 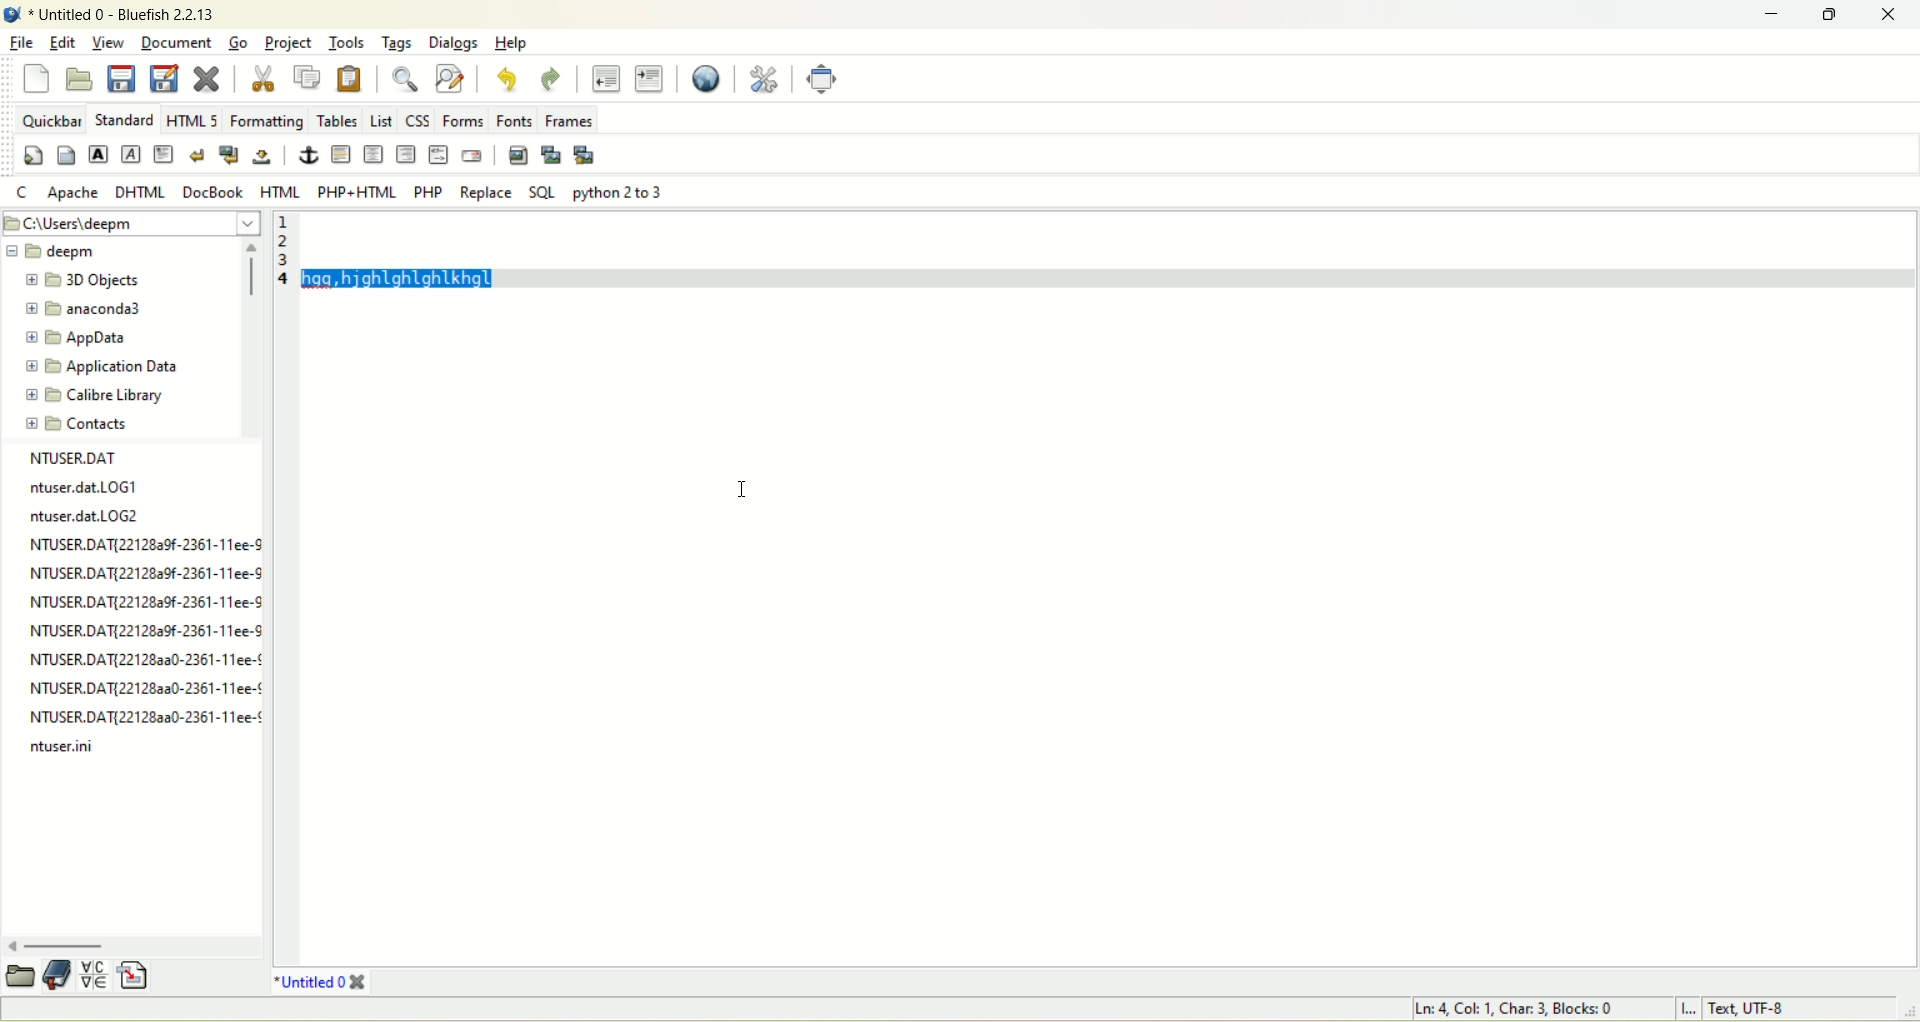 I want to click on ntuser.ini, so click(x=61, y=749).